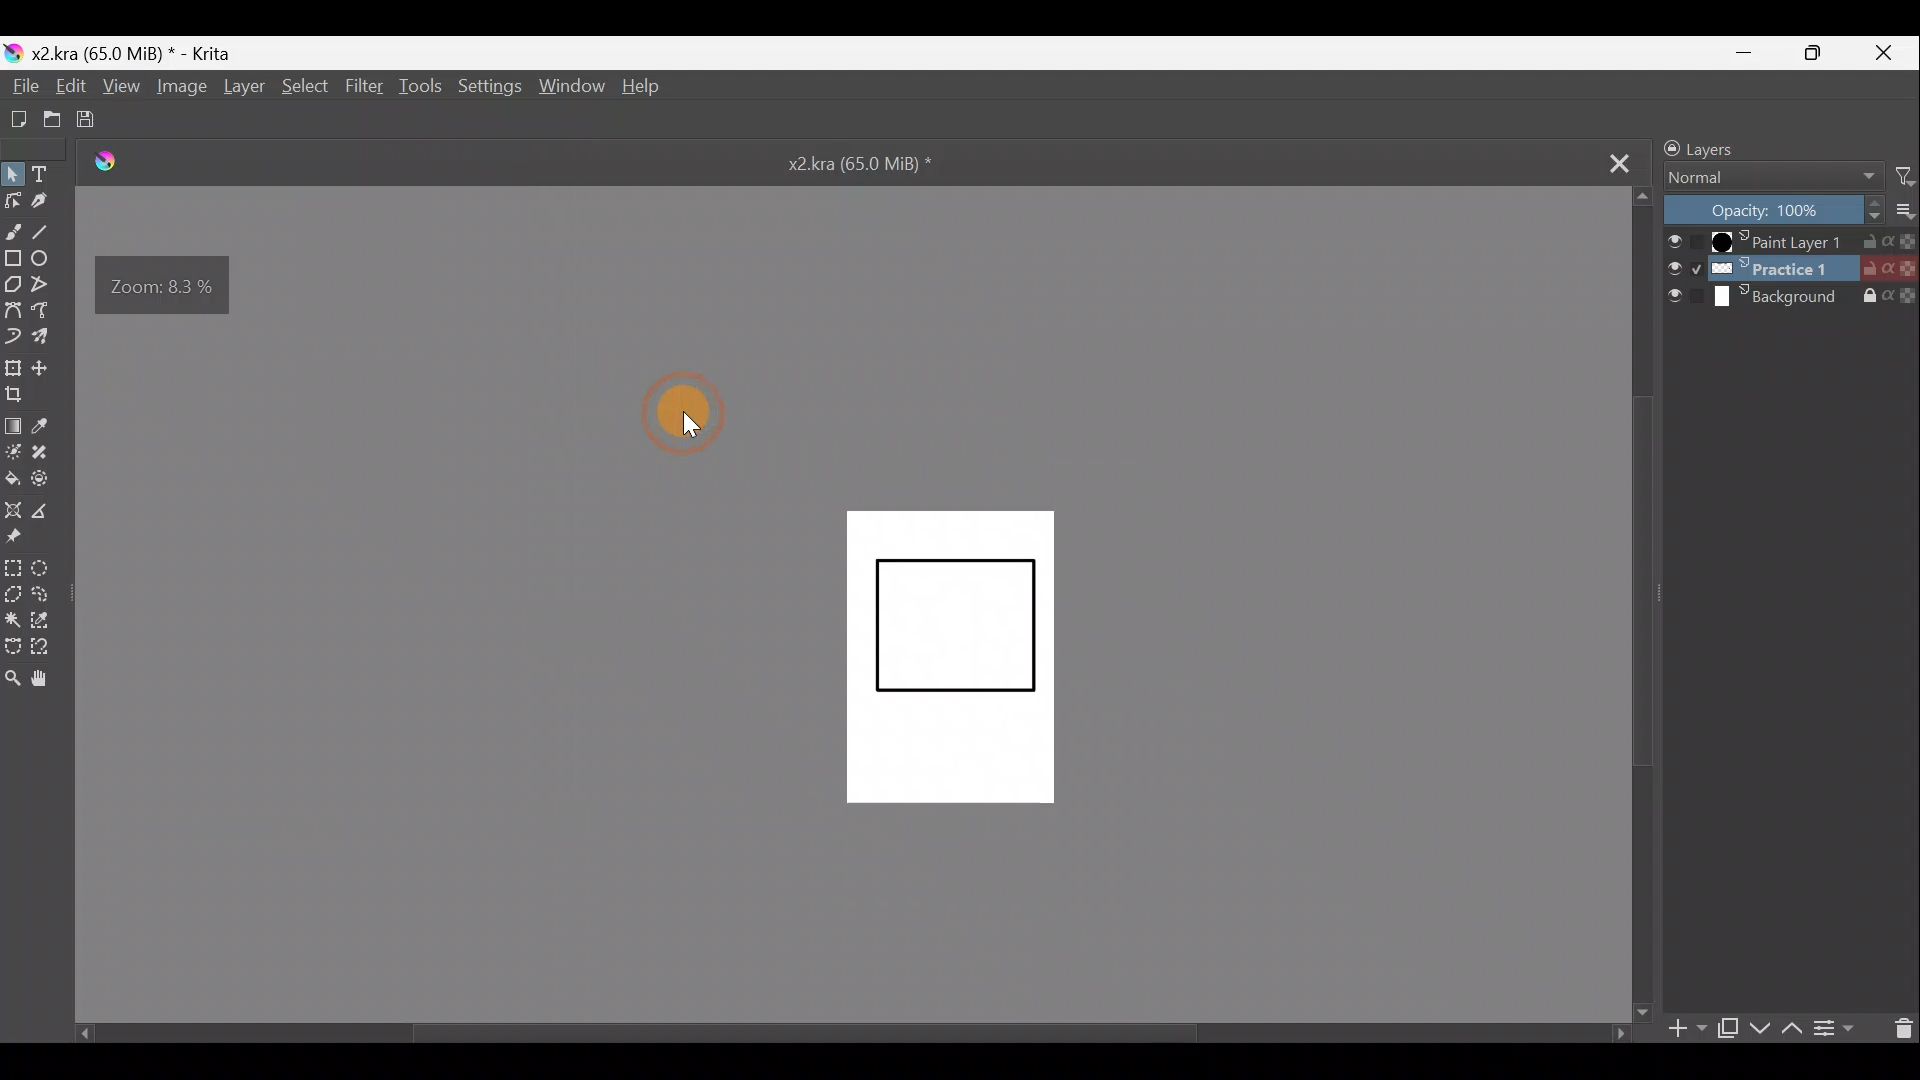  What do you see at coordinates (16, 336) in the screenshot?
I see `Dynamic brush tool` at bounding box center [16, 336].